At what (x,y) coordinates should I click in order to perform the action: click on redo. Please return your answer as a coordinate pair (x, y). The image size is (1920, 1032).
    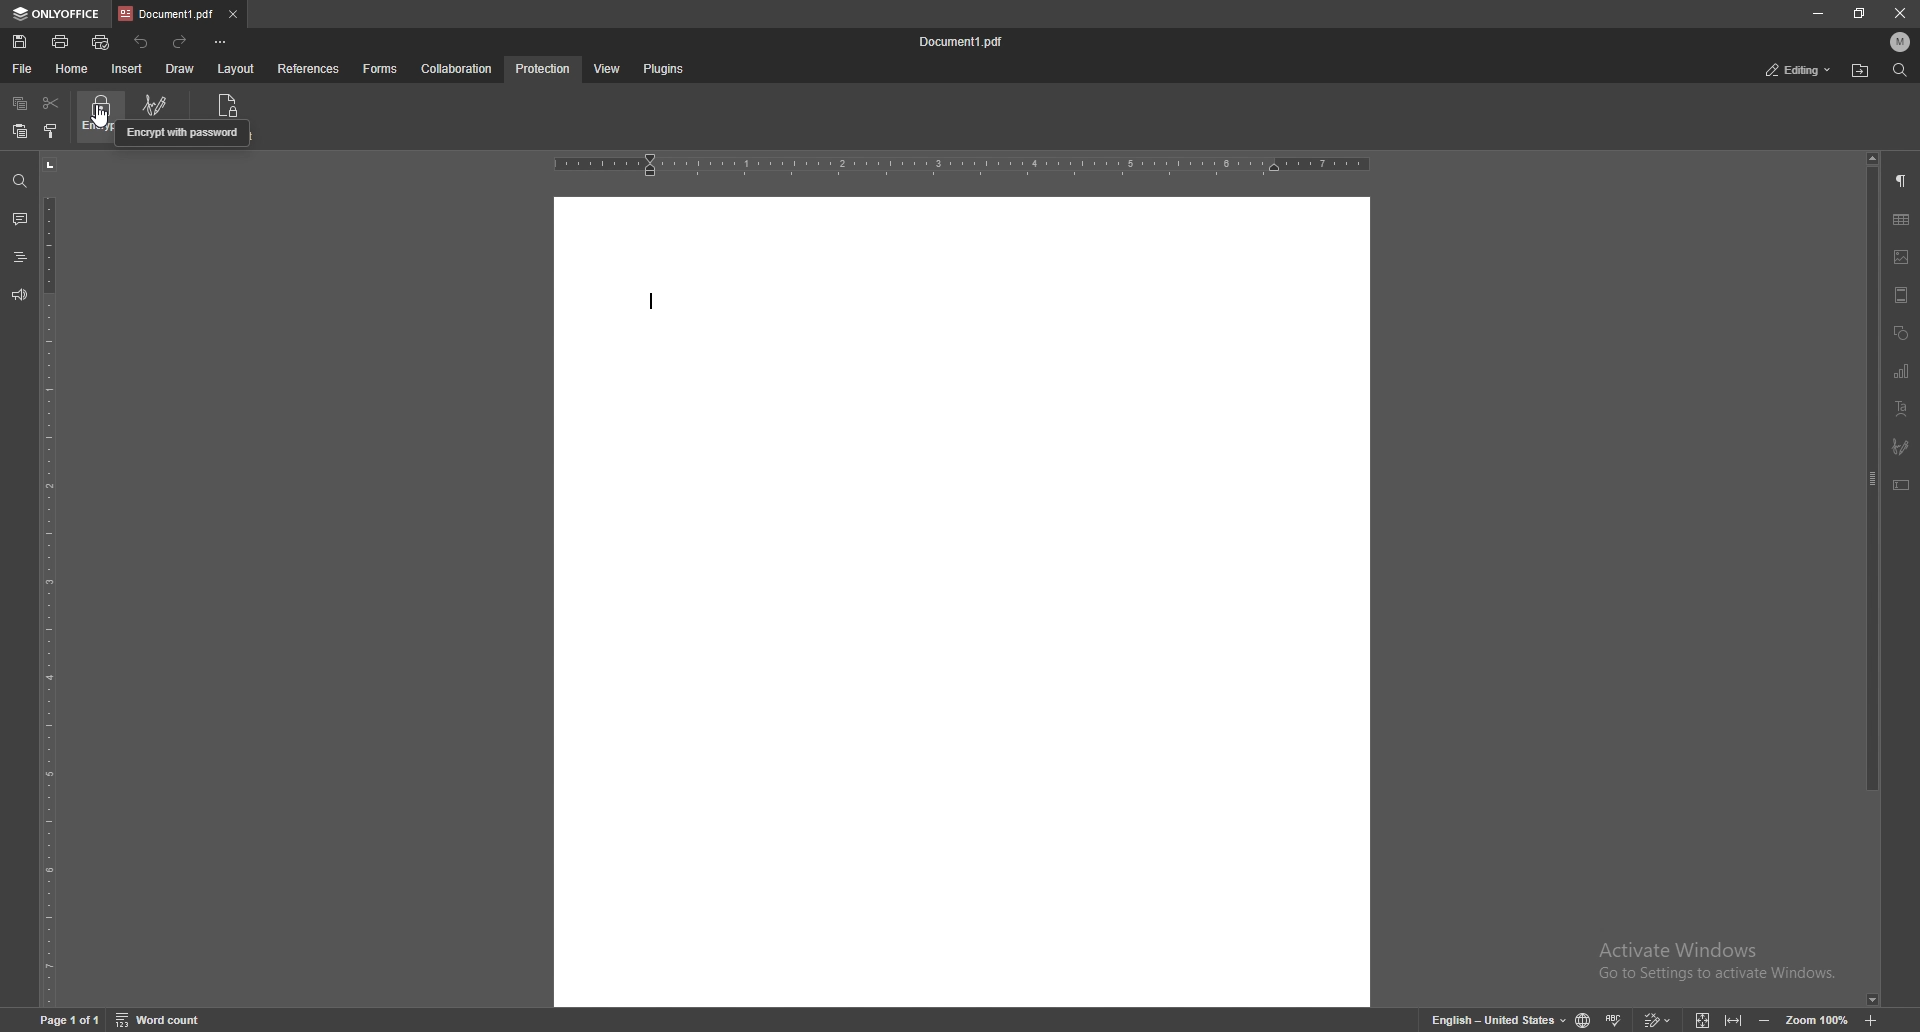
    Looking at the image, I should click on (183, 43).